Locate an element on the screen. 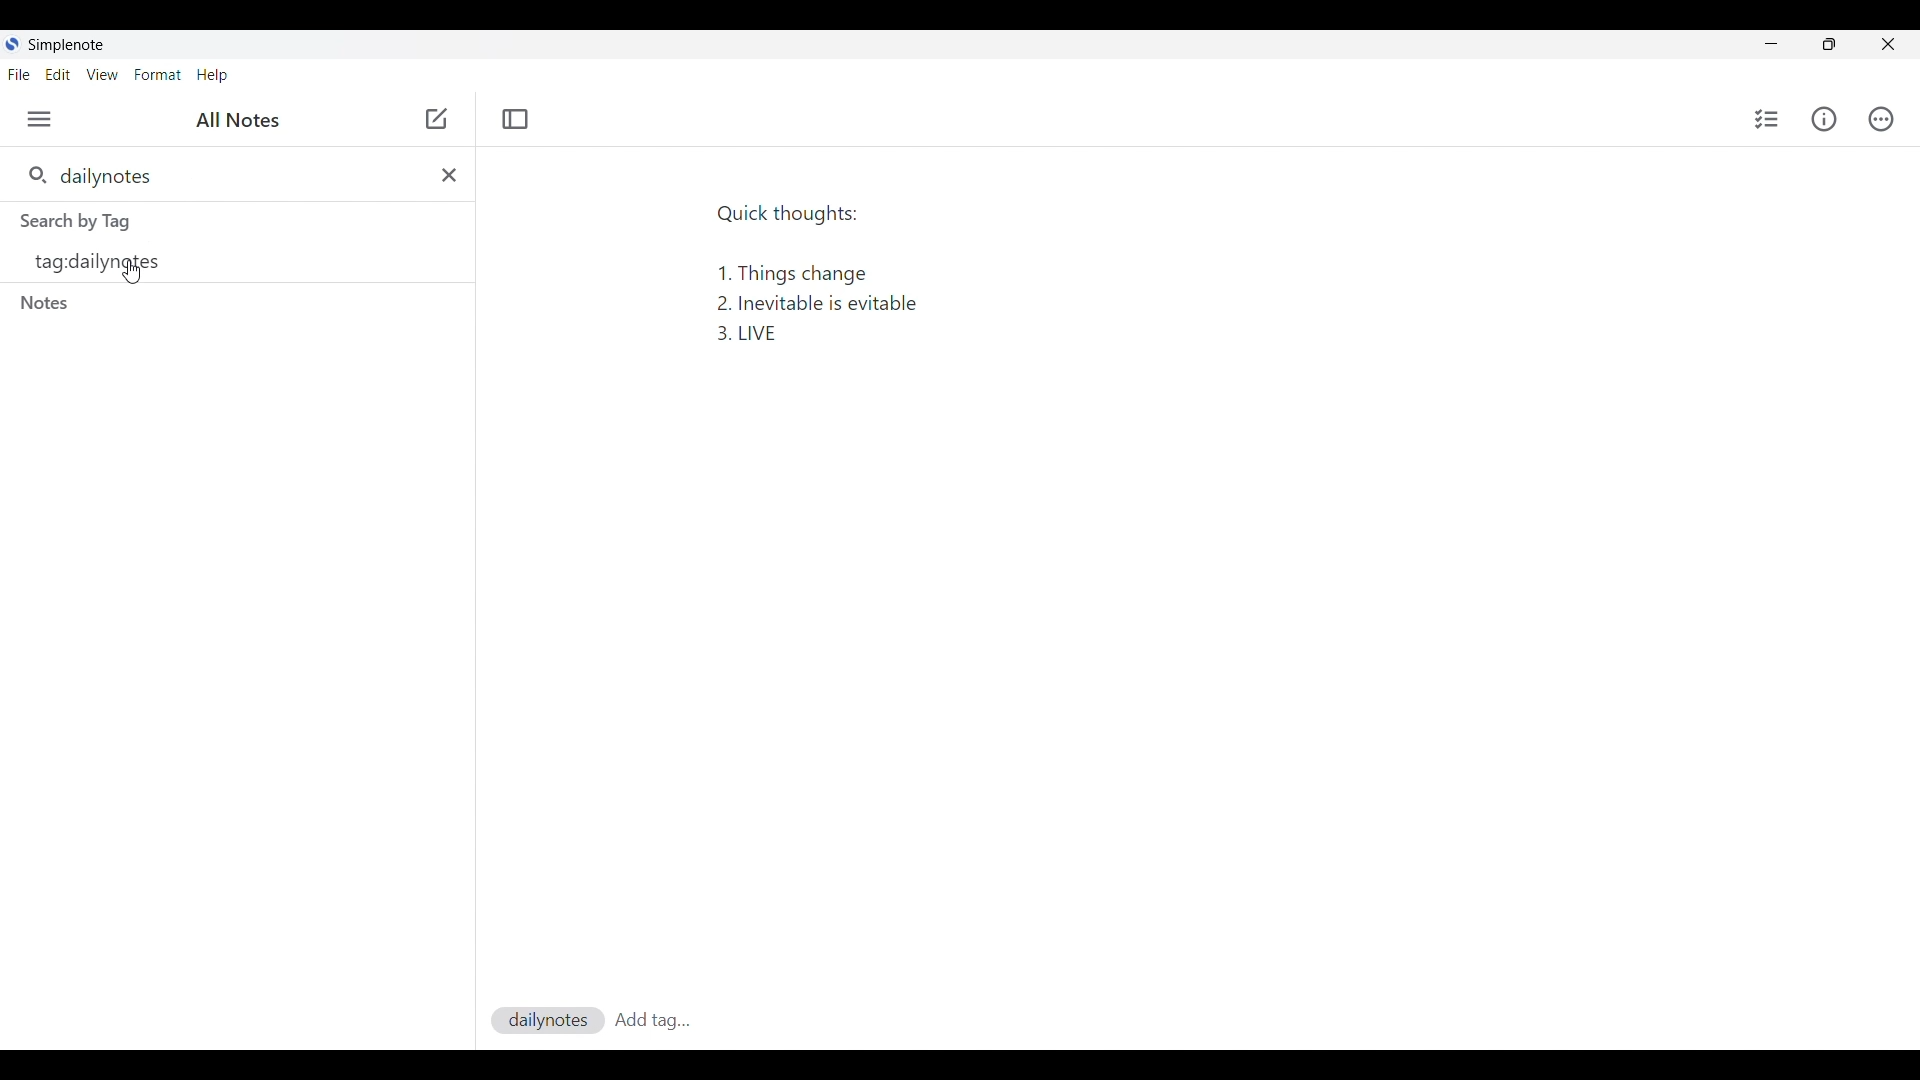  Edit menu is located at coordinates (58, 75).